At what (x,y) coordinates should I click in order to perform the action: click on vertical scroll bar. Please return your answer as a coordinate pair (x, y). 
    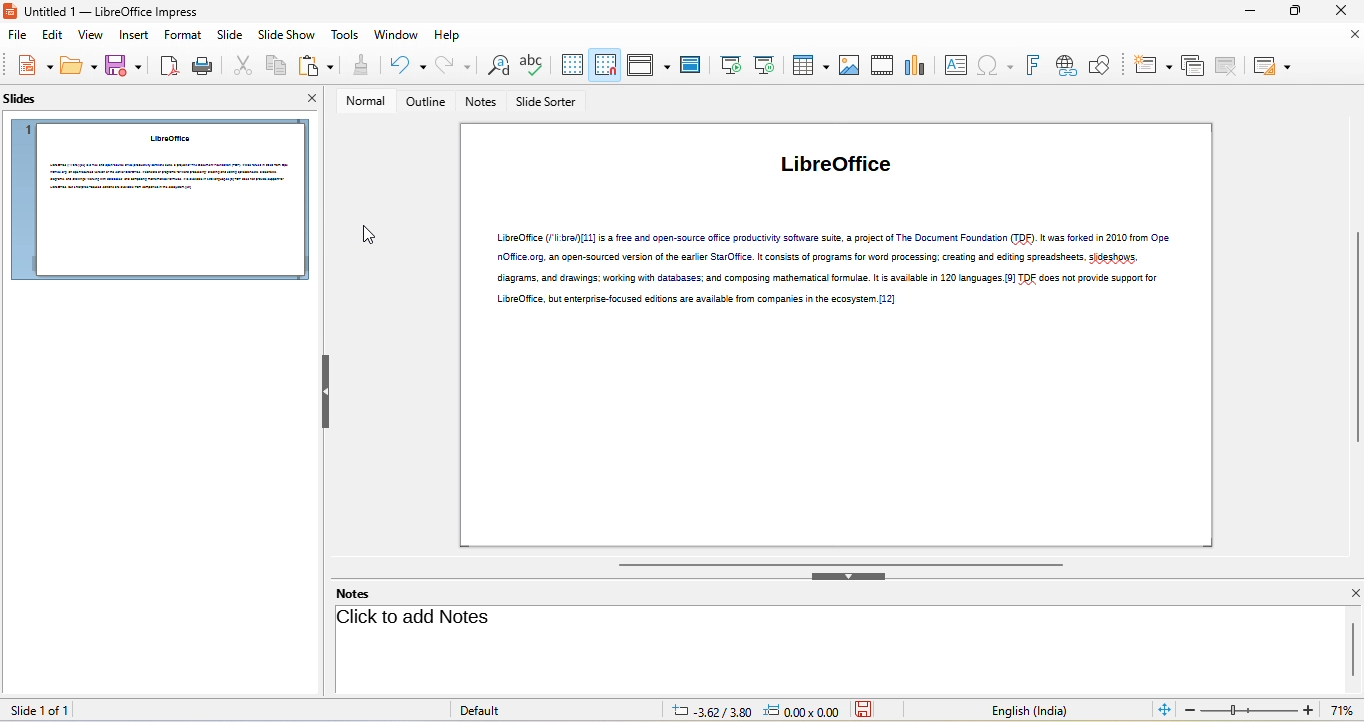
    Looking at the image, I should click on (1353, 649).